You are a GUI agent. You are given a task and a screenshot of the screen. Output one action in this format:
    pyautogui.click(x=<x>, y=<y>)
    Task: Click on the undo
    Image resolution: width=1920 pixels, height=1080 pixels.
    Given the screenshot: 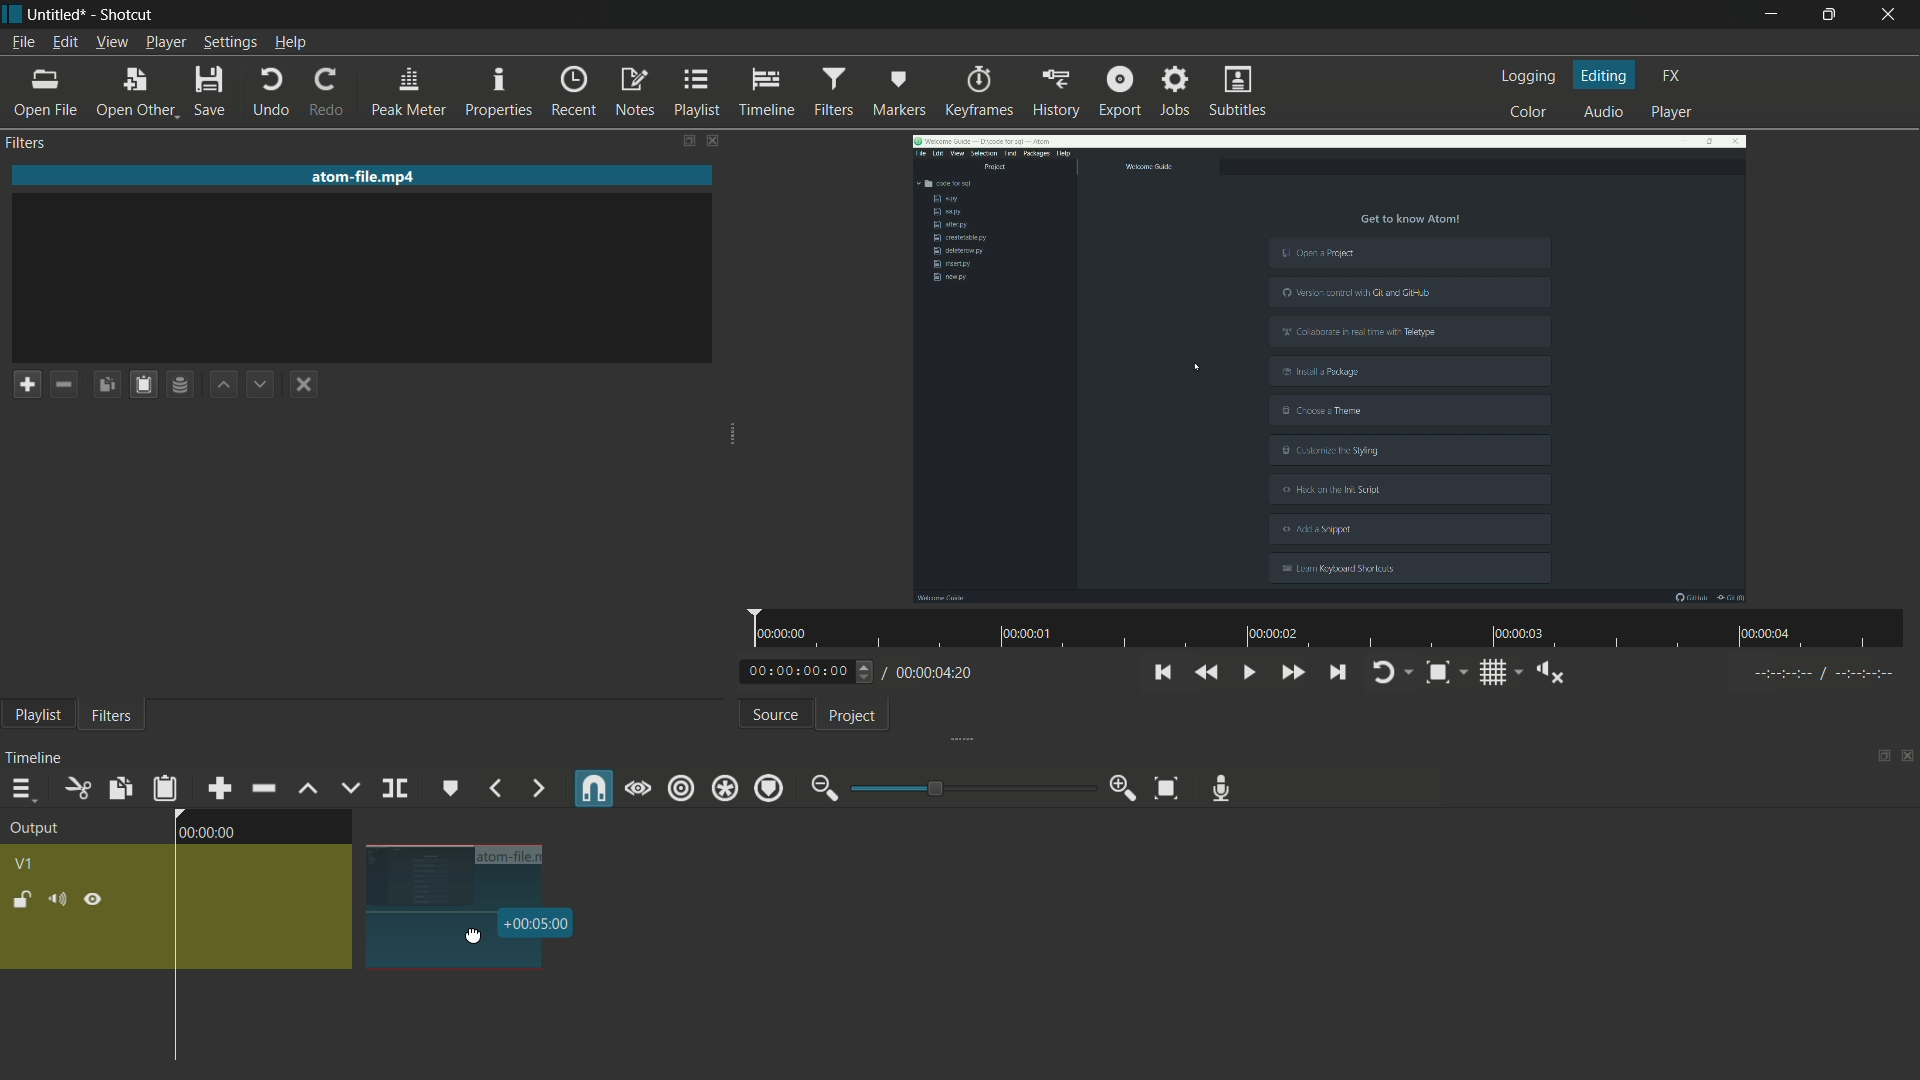 What is the action you would take?
    pyautogui.click(x=271, y=93)
    